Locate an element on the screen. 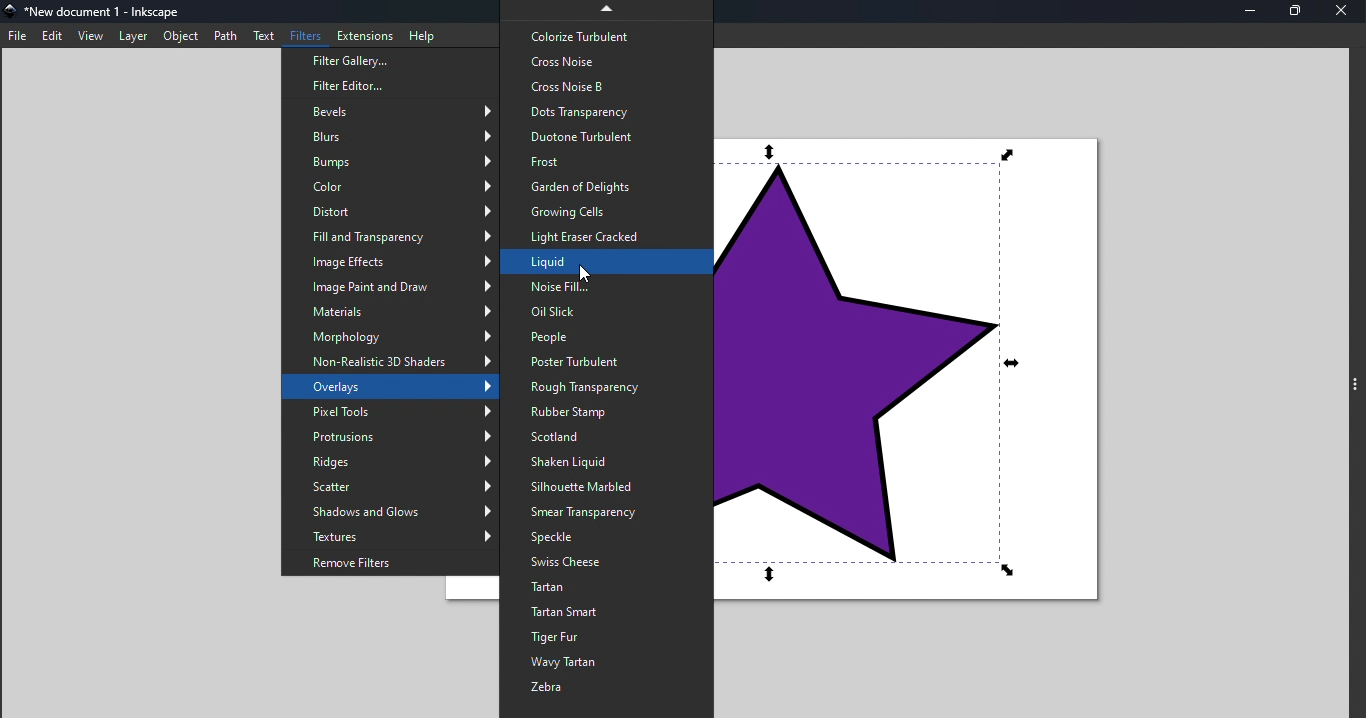  Remove filters is located at coordinates (393, 561).